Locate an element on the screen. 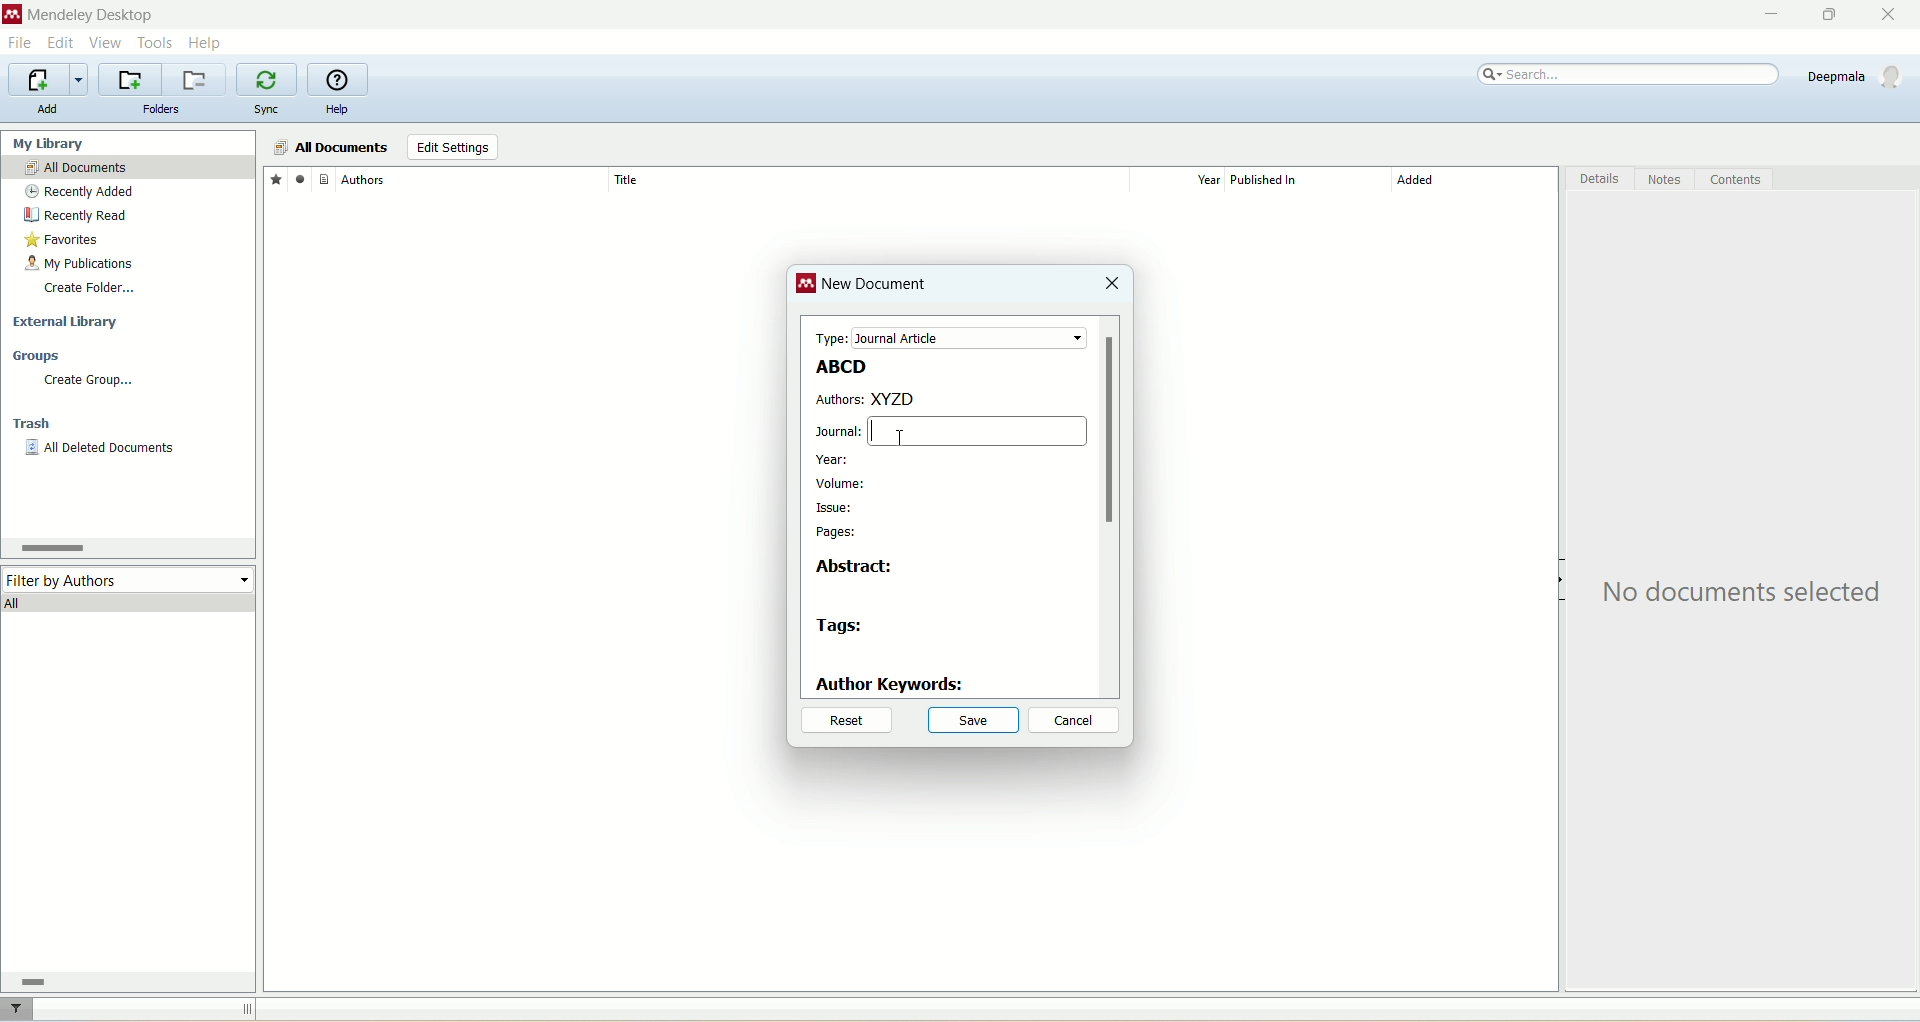 The height and width of the screenshot is (1022, 1920). new document is located at coordinates (877, 288).